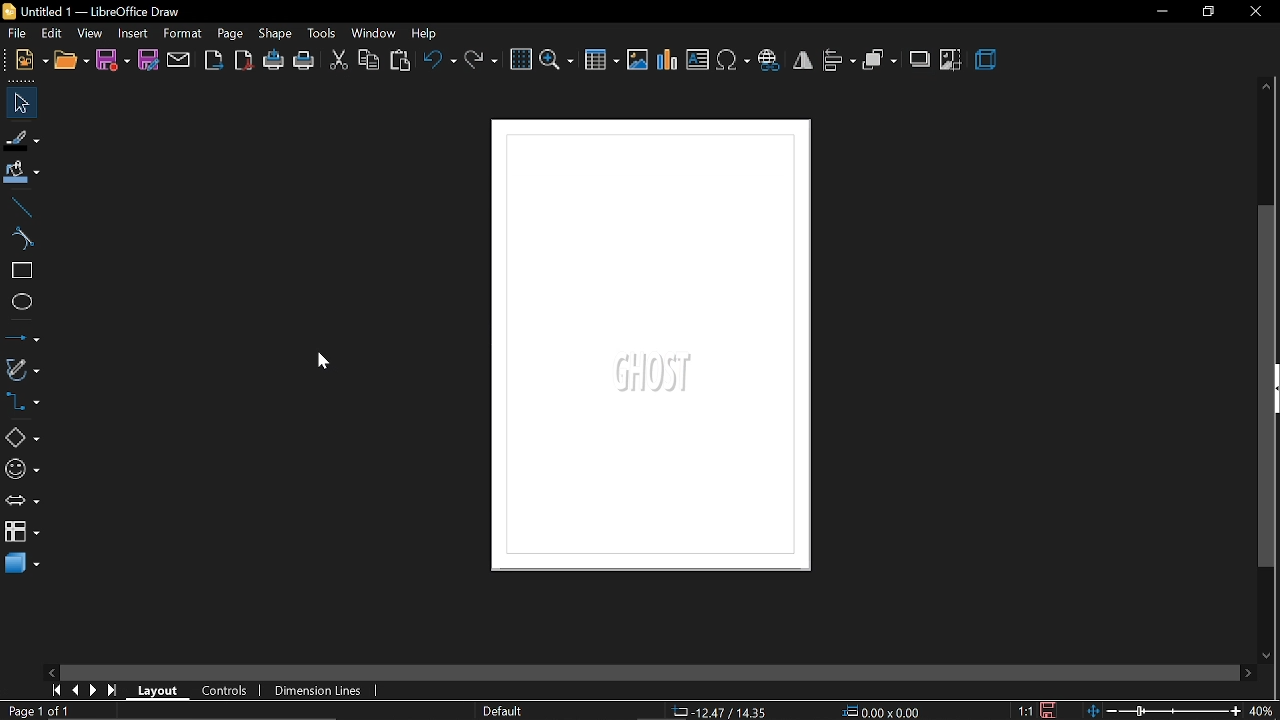 The image size is (1280, 720). Describe the element at coordinates (318, 691) in the screenshot. I see `dimension lines` at that location.